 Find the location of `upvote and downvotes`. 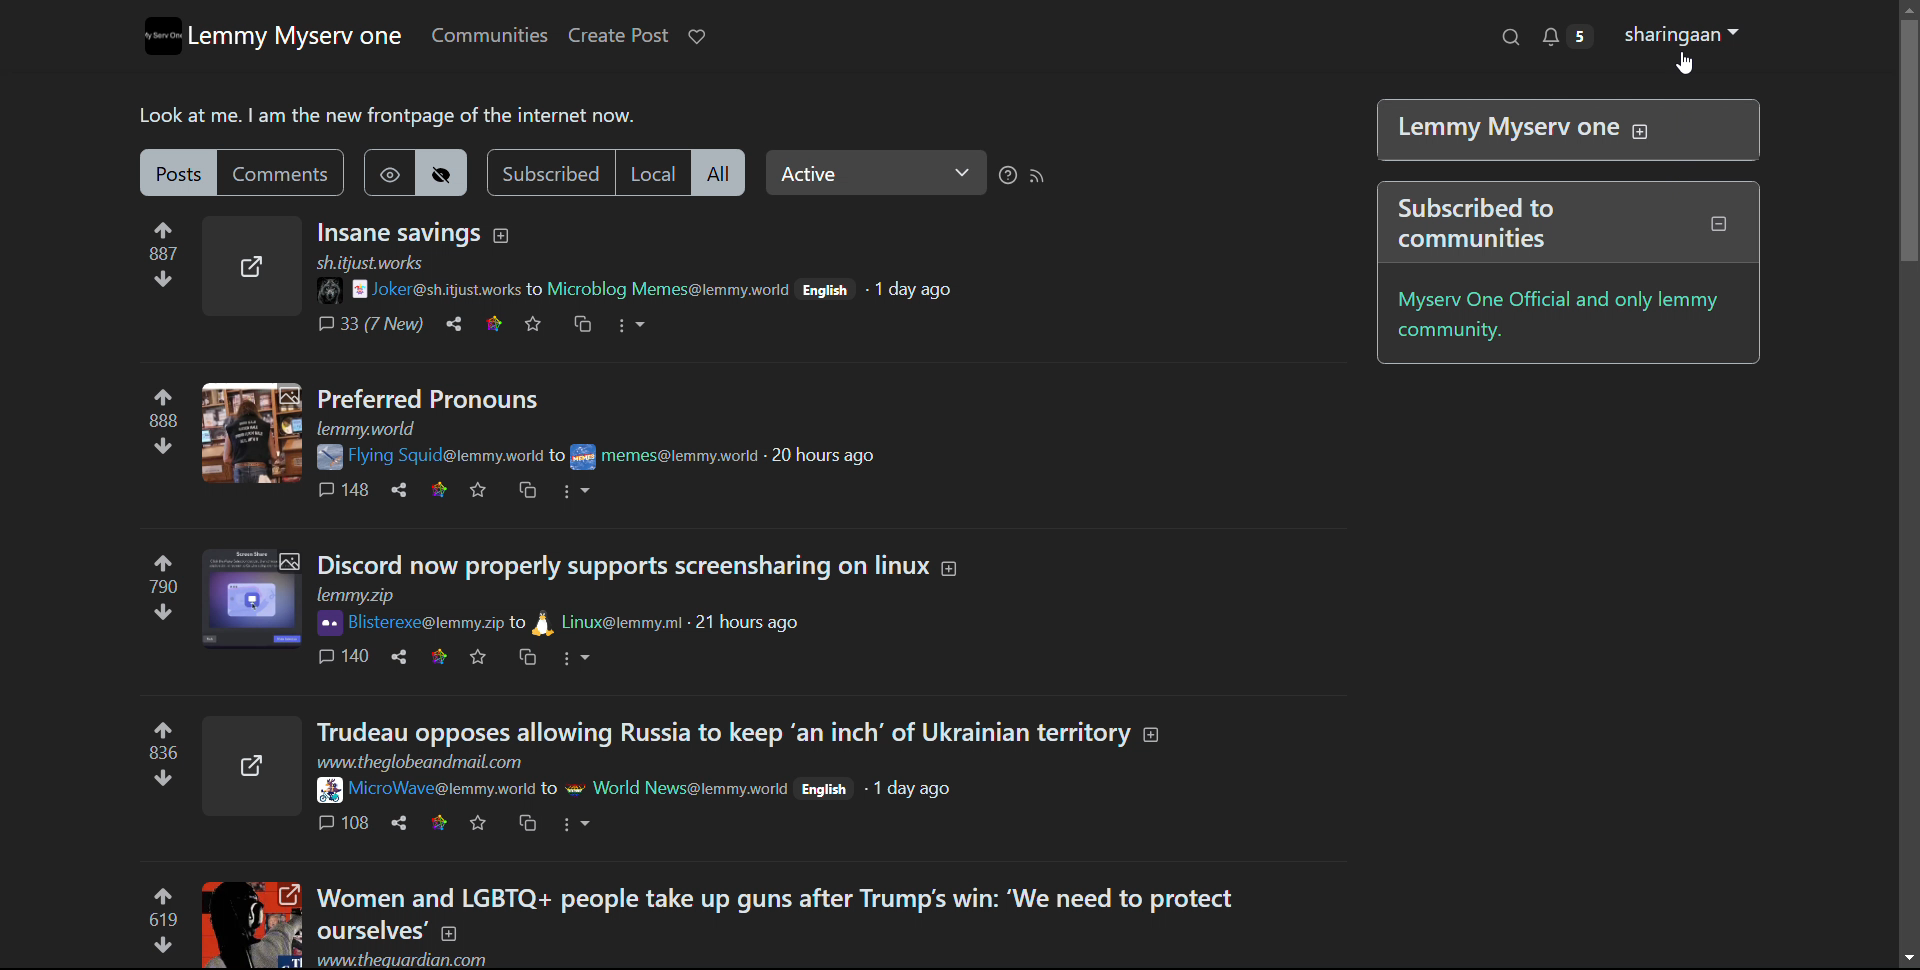

upvote and downvotes is located at coordinates (163, 422).